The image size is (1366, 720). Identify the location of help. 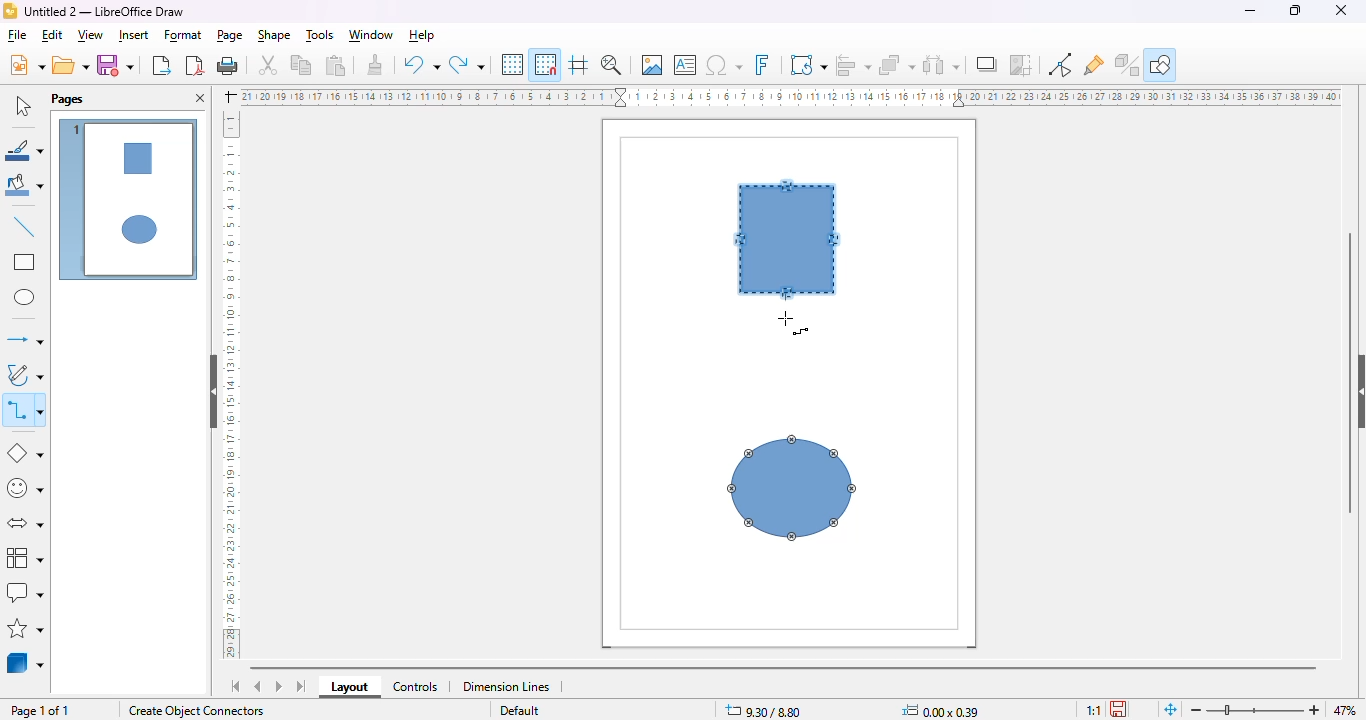
(421, 35).